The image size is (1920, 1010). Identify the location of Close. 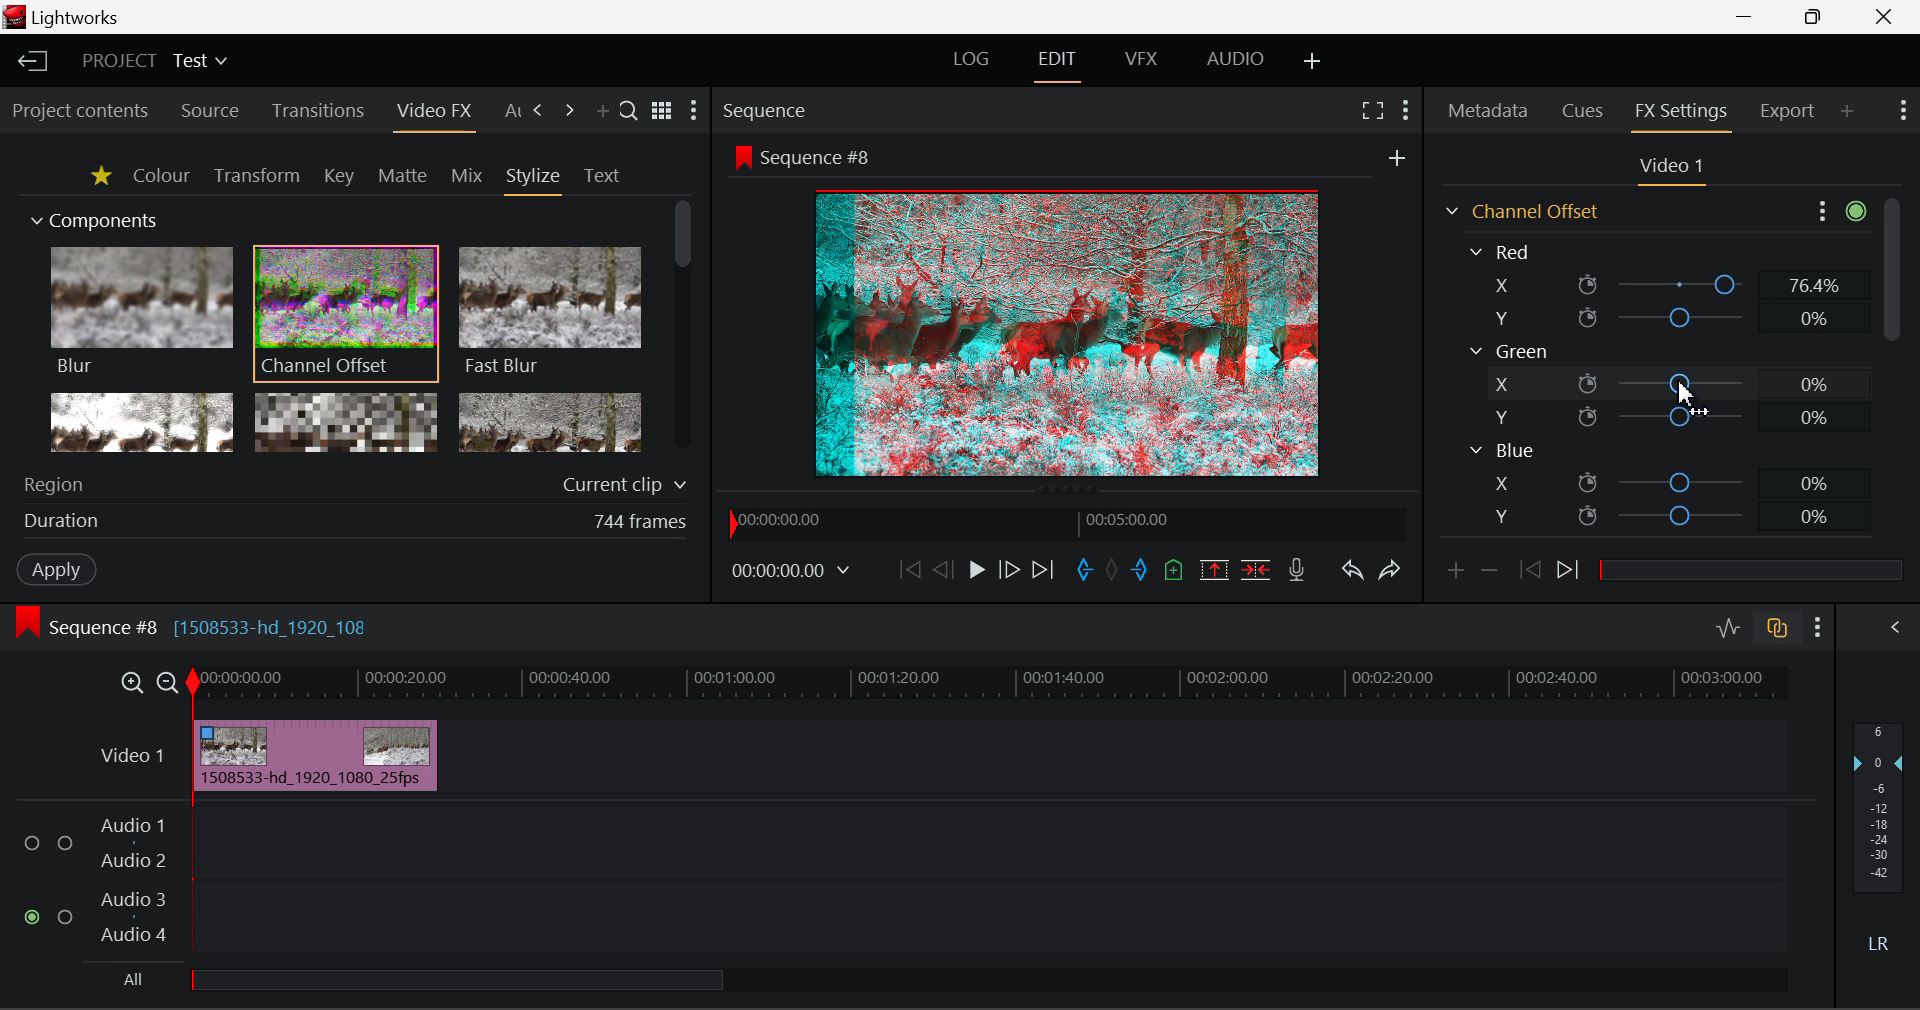
(1883, 18).